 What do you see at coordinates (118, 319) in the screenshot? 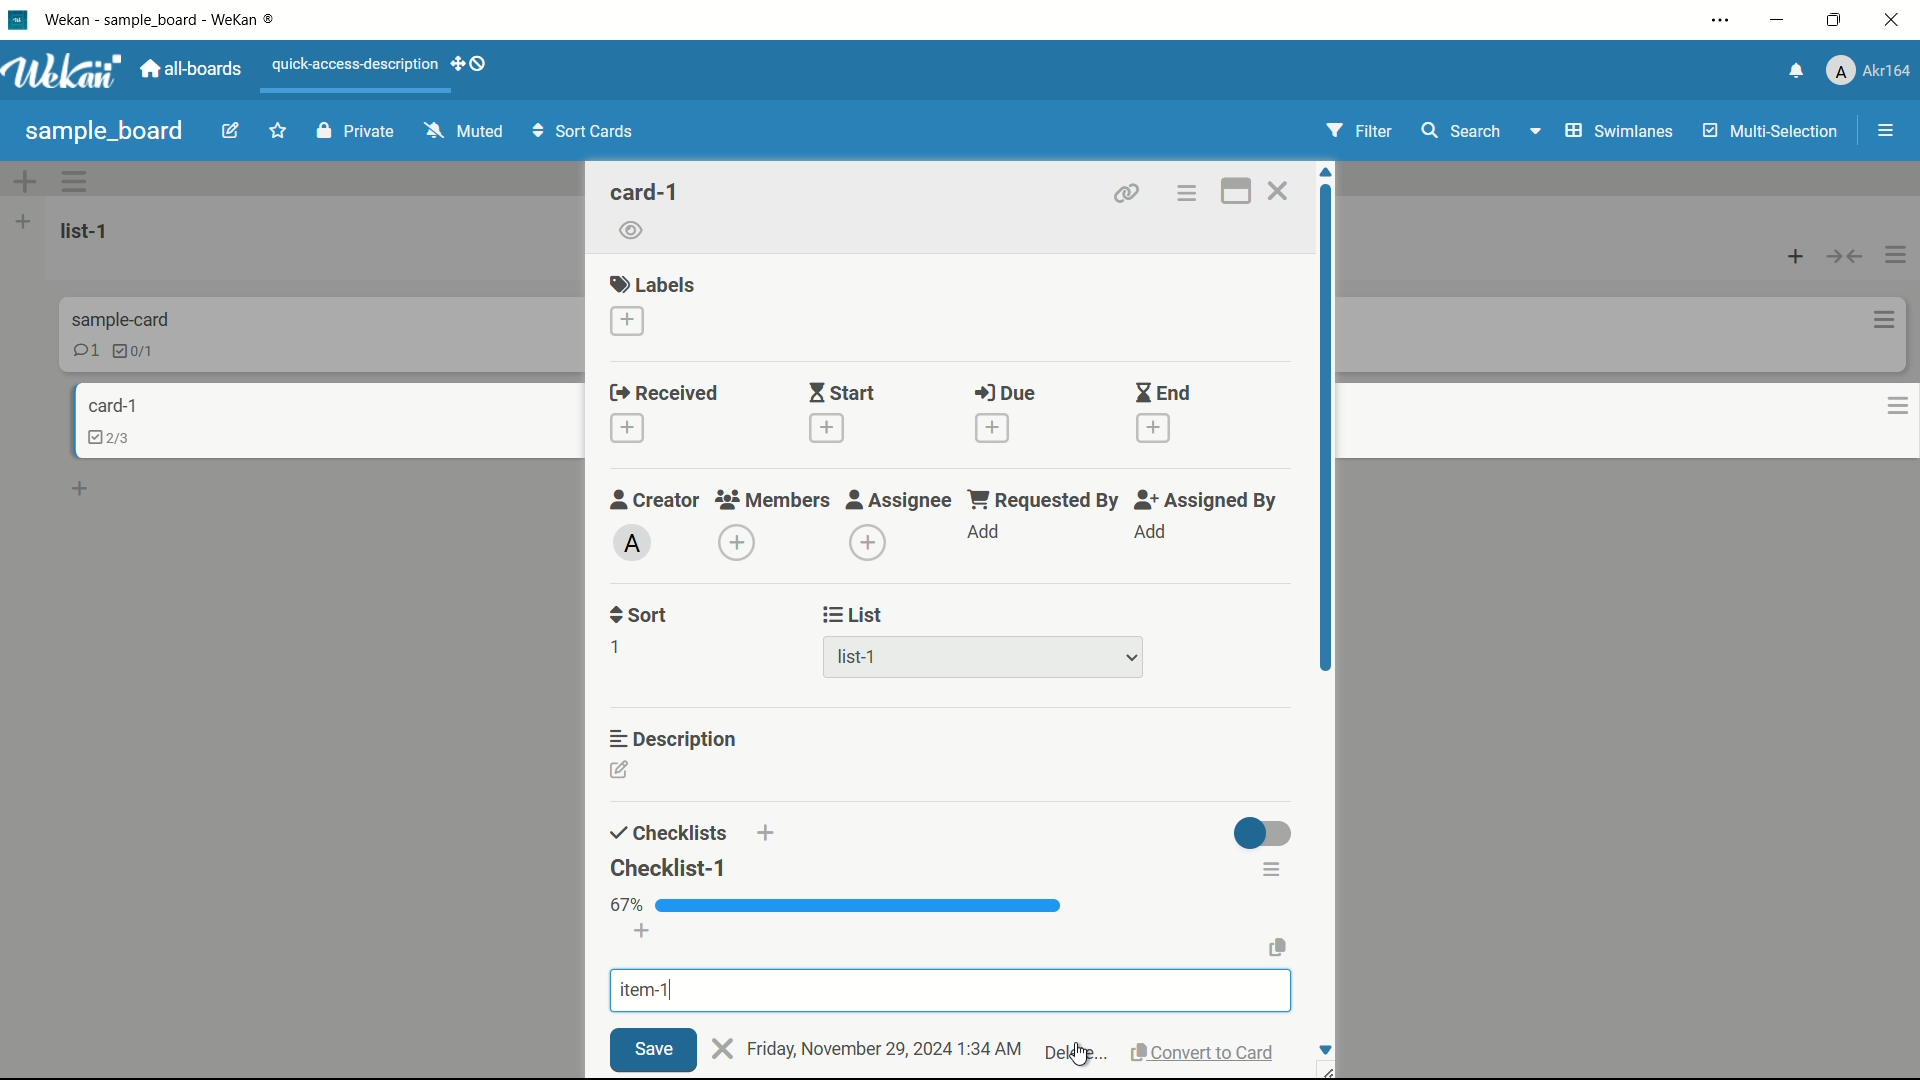
I see `card name` at bounding box center [118, 319].